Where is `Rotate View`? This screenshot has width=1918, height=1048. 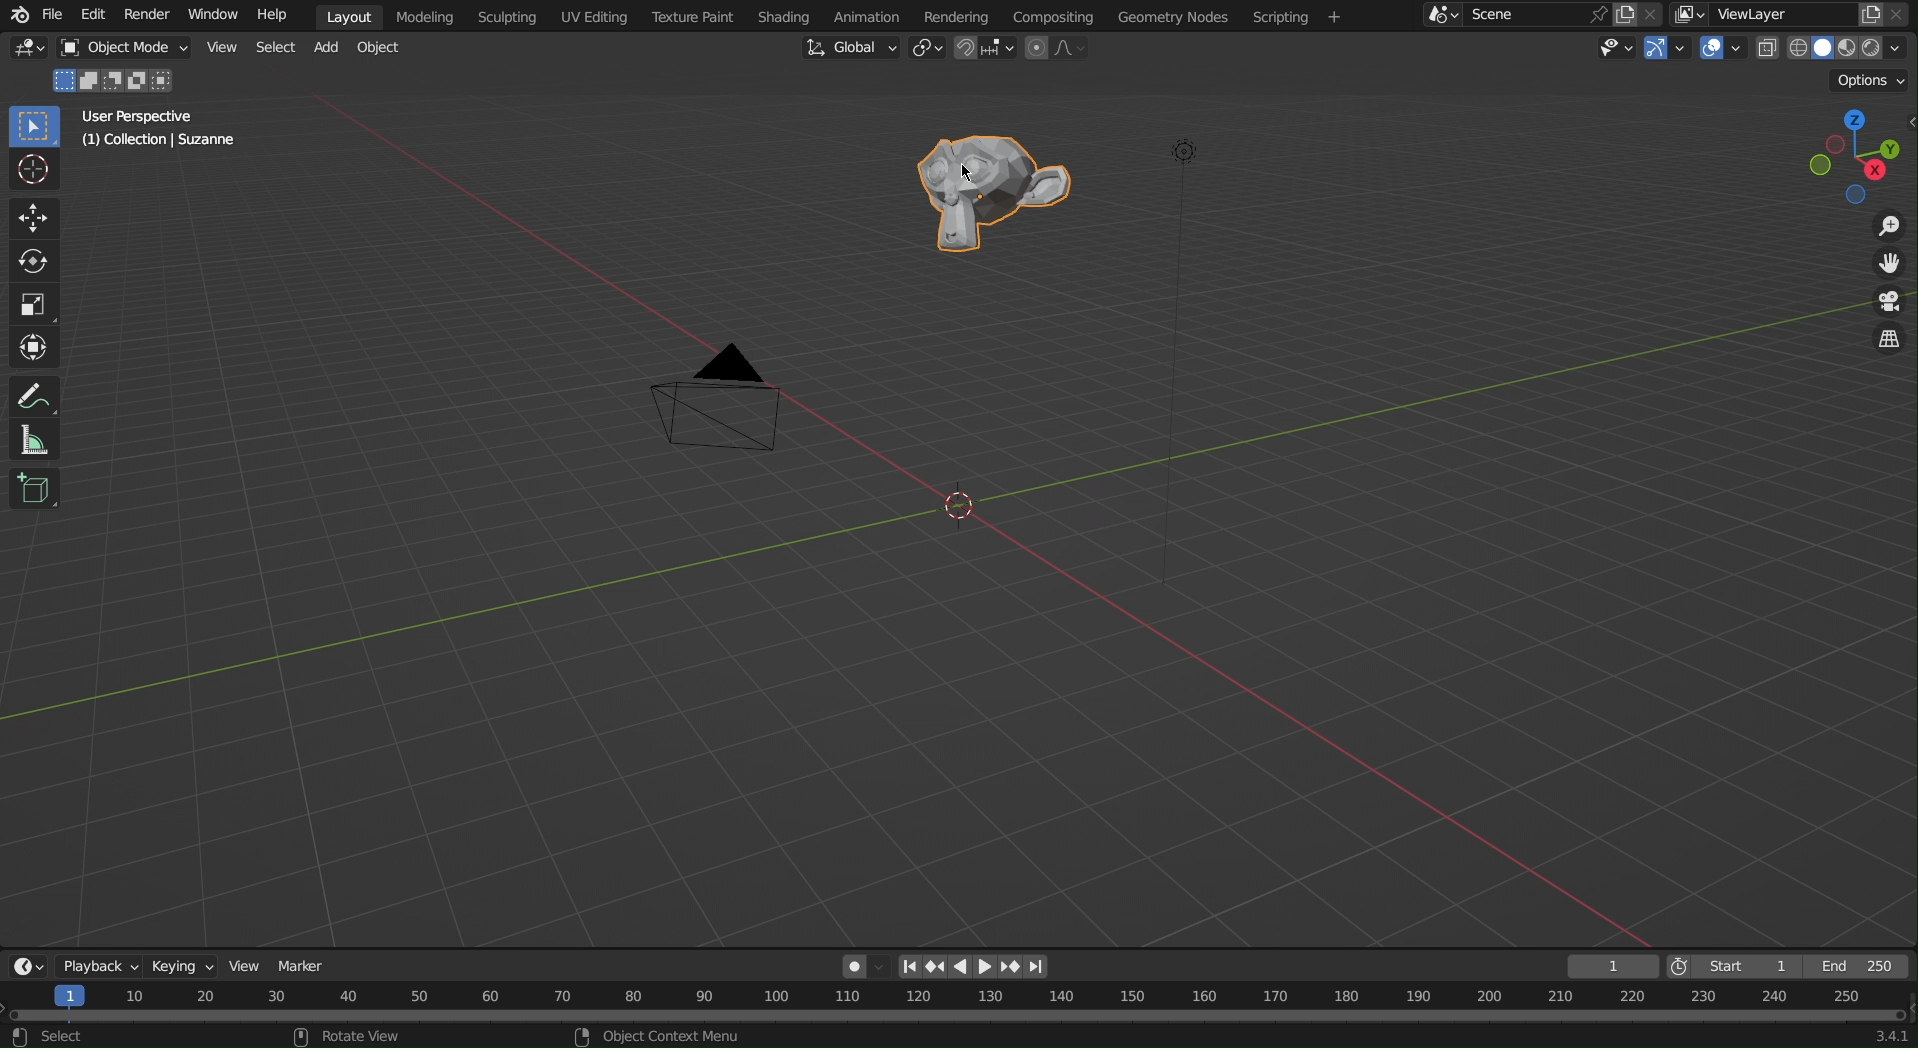 Rotate View is located at coordinates (361, 1036).